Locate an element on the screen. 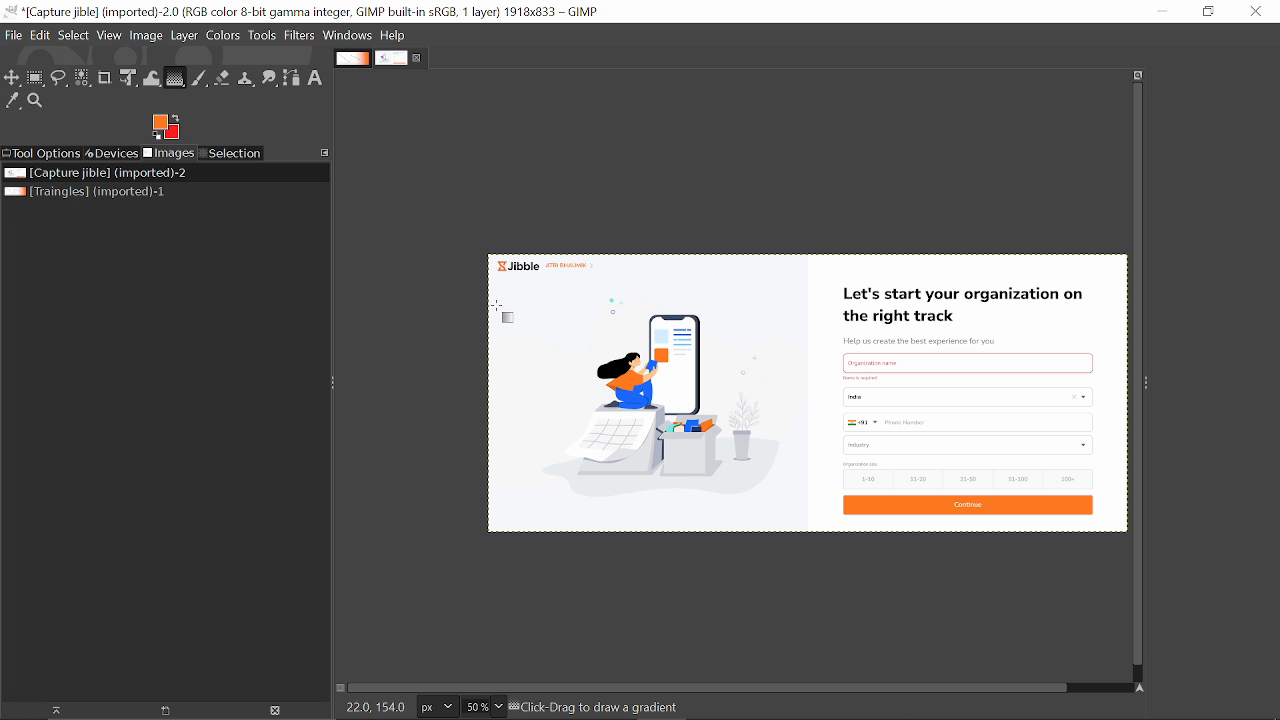  Sidebar menu is located at coordinates (1152, 379).